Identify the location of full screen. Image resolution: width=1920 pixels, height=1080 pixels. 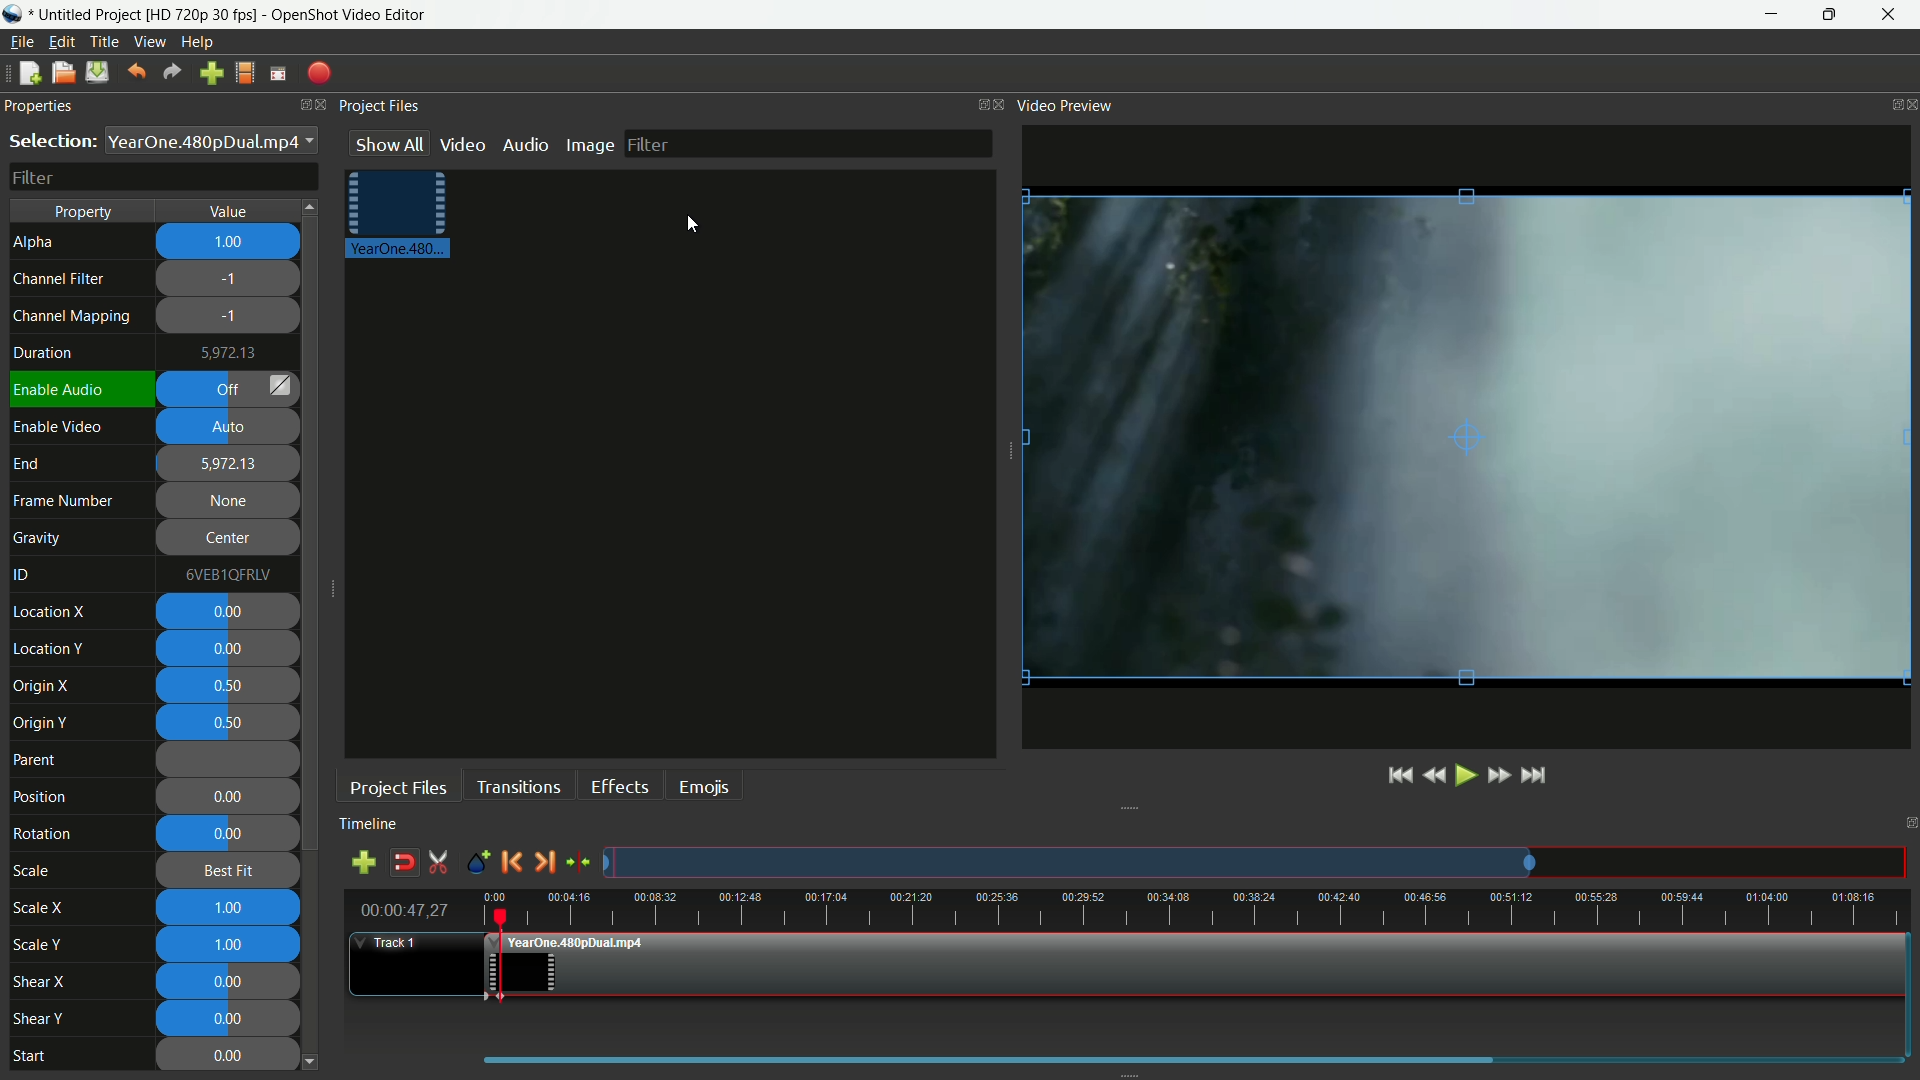
(278, 72).